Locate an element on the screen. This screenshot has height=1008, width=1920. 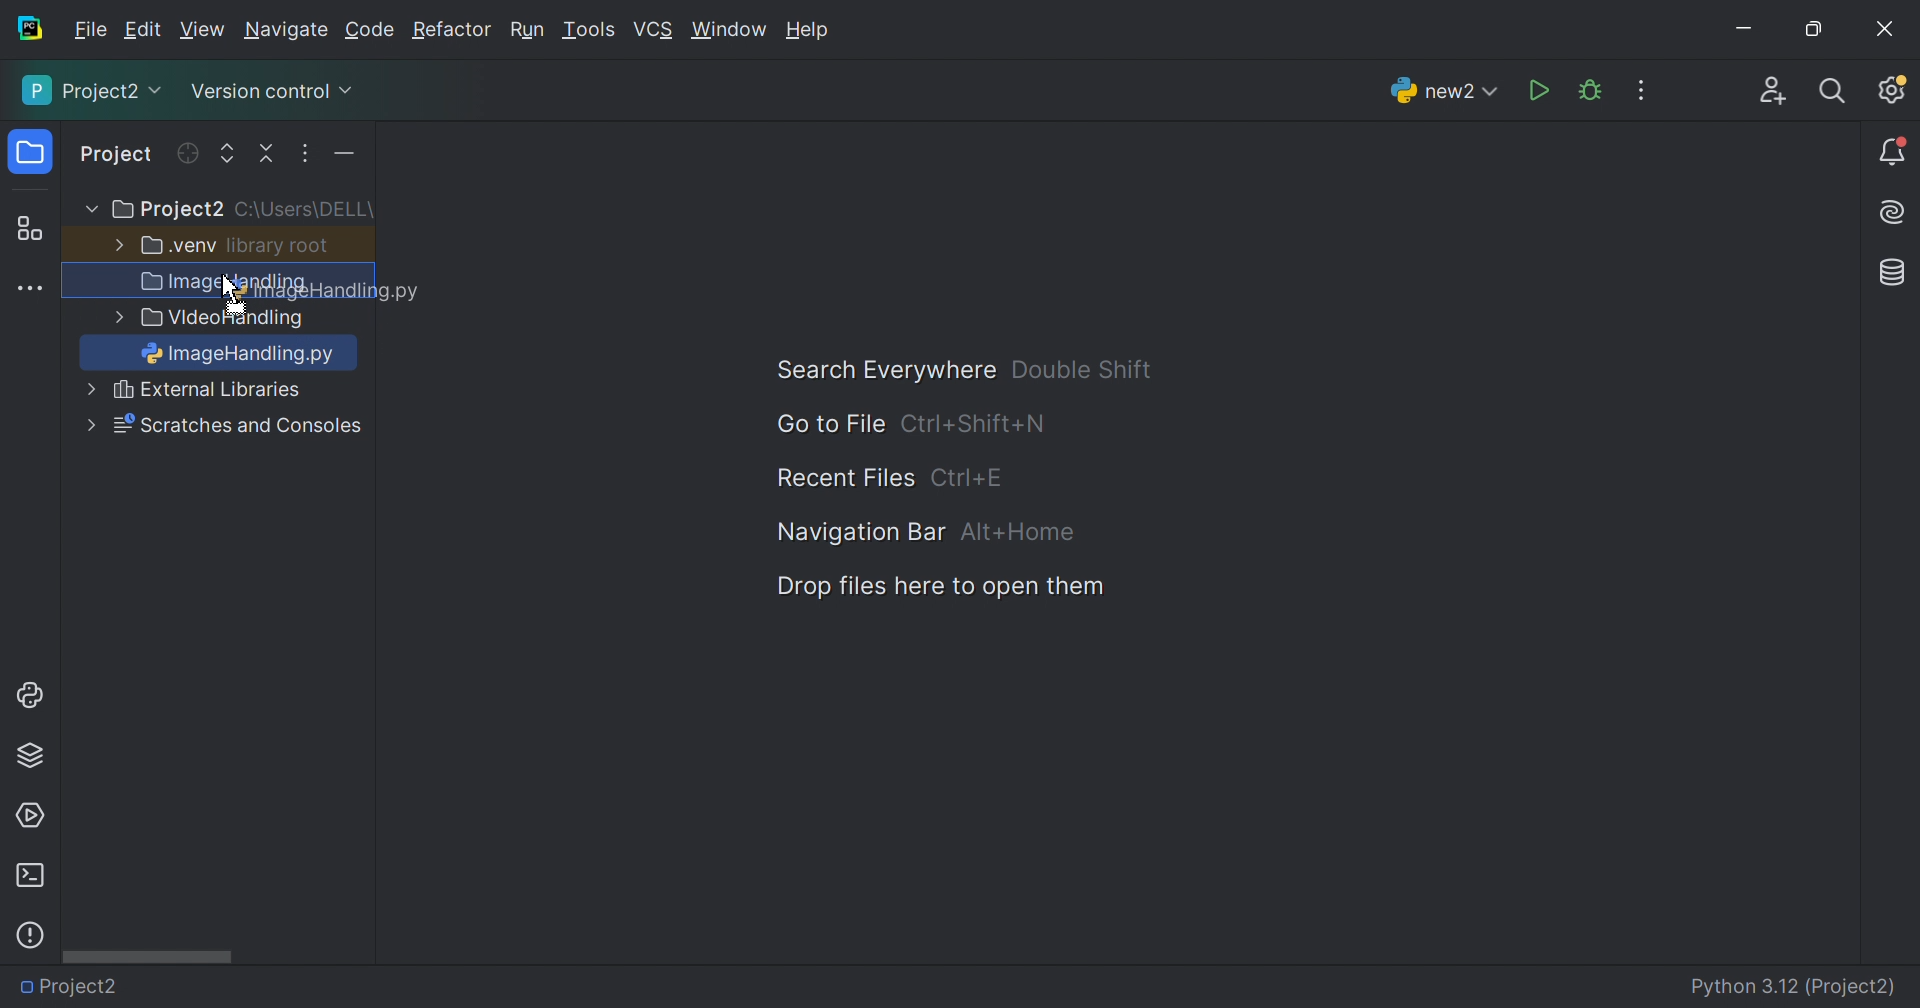
External Libraries is located at coordinates (238, 426).